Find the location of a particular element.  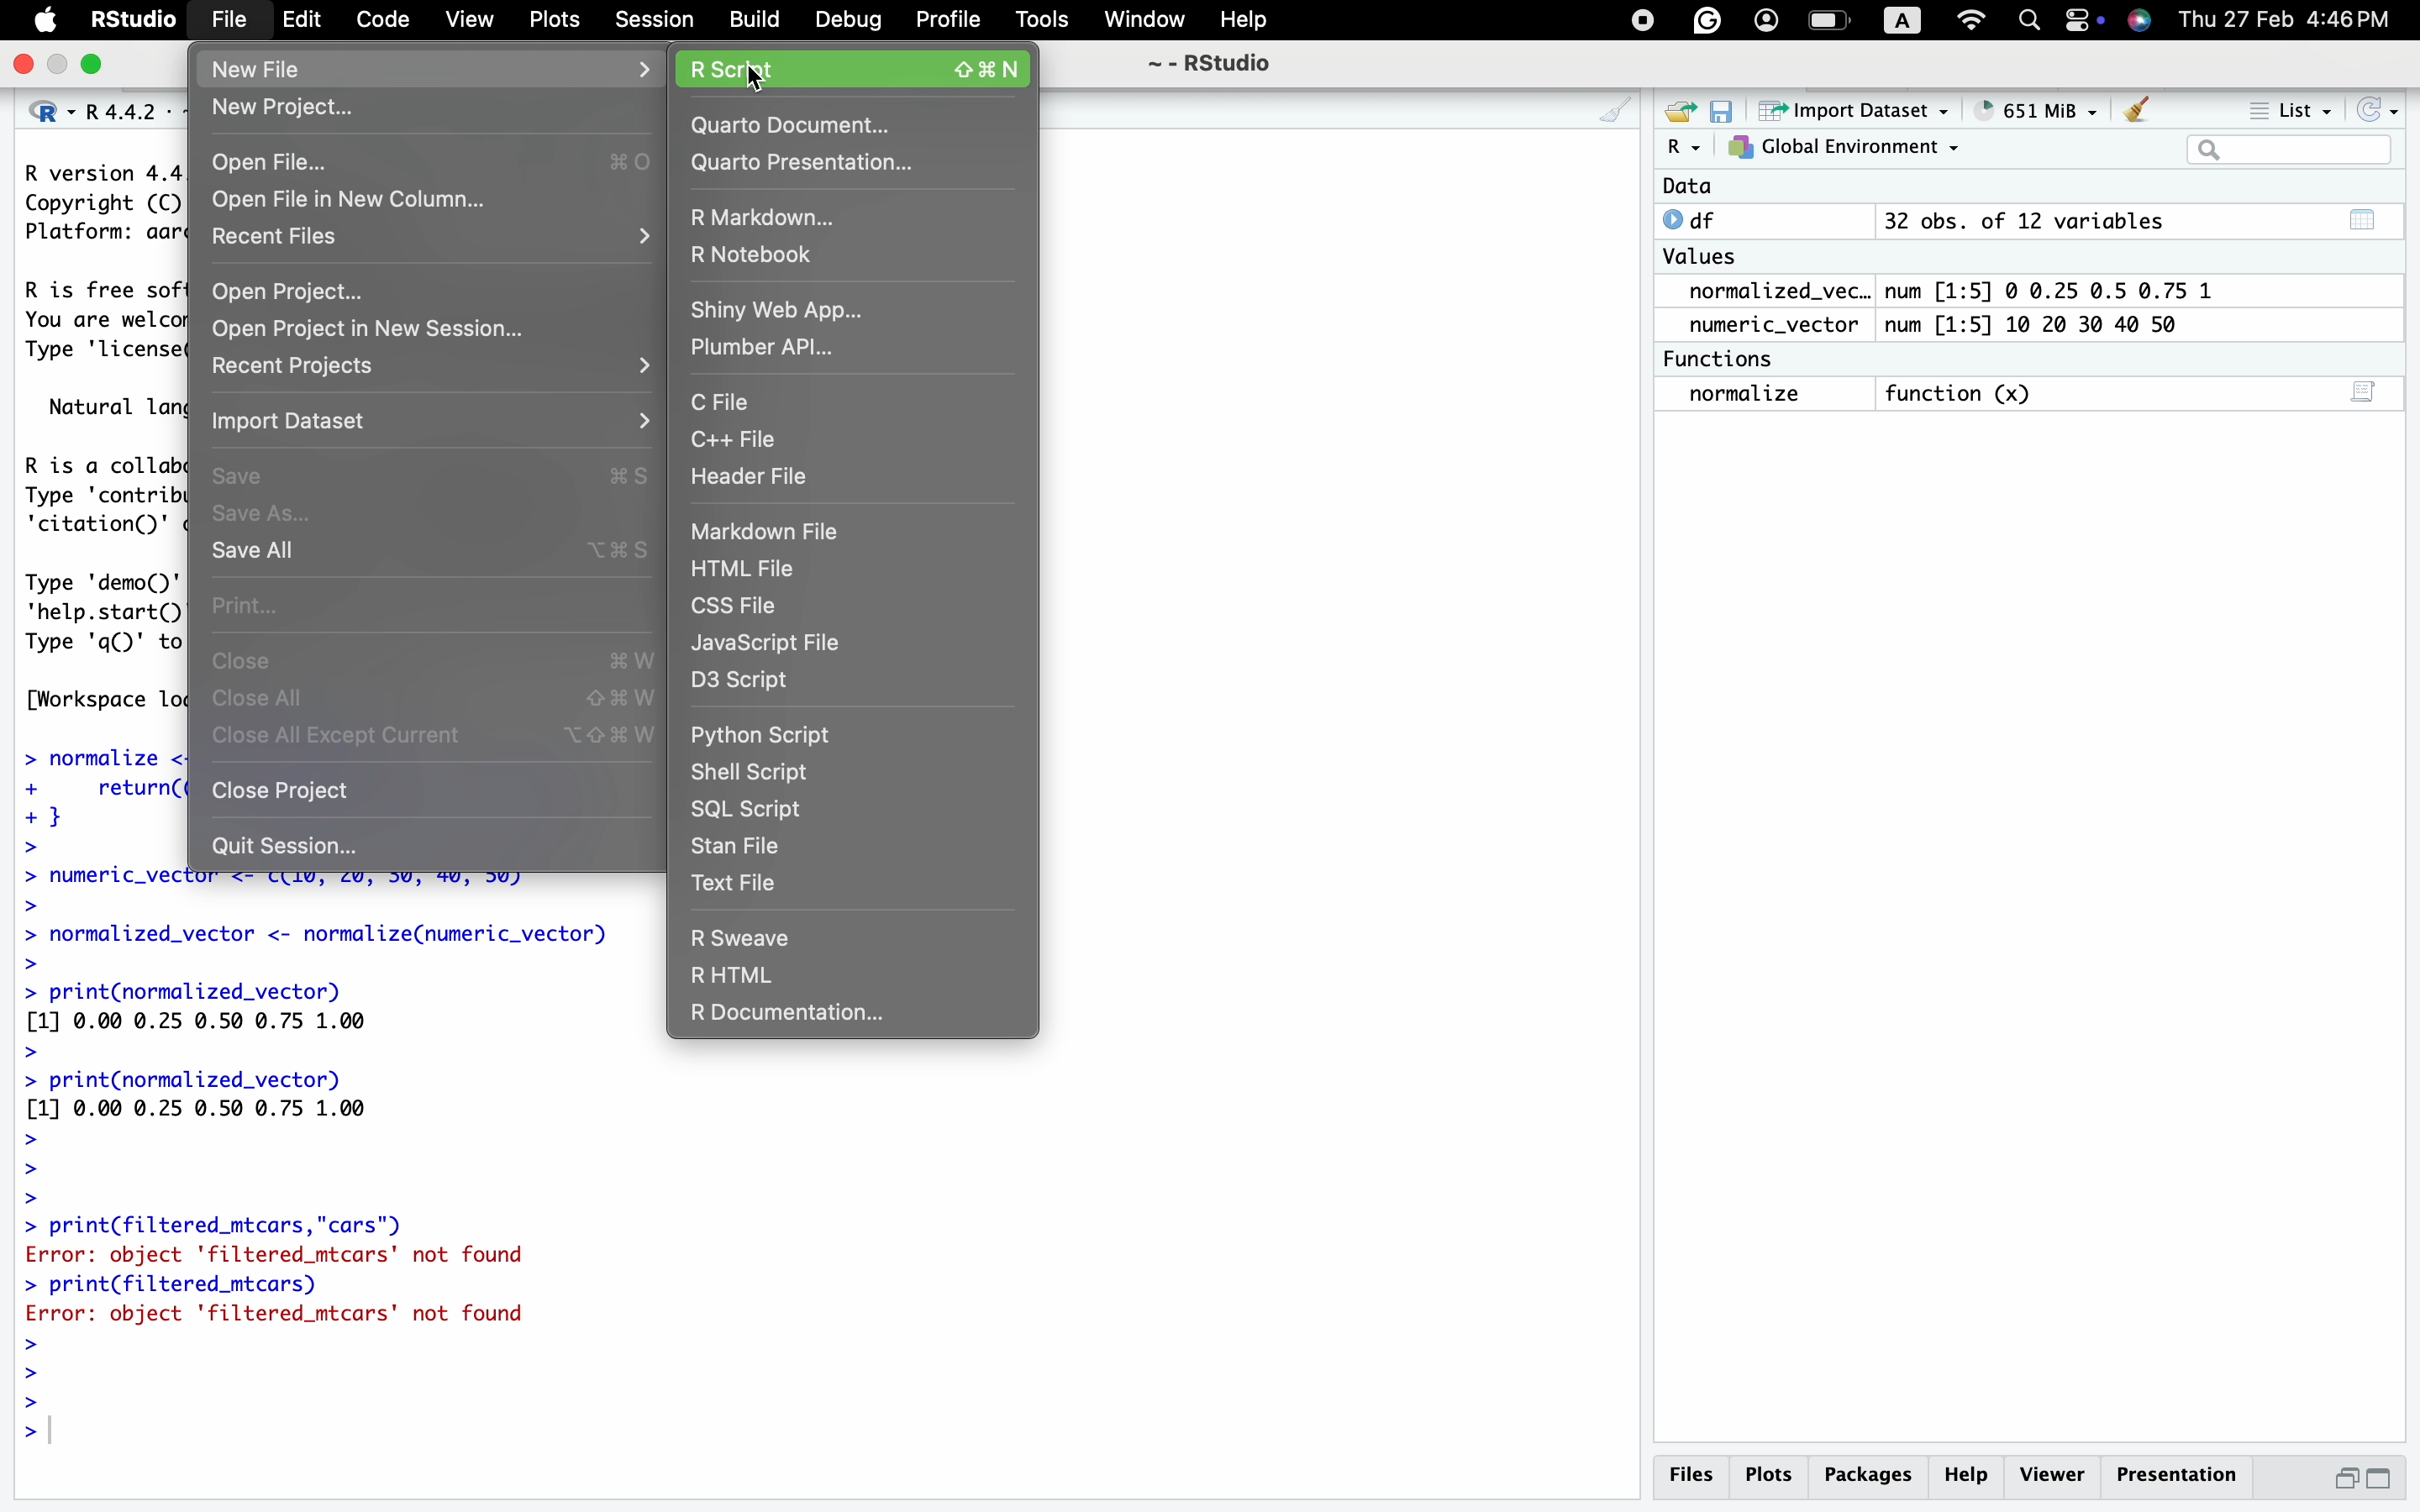

Packages is located at coordinates (1870, 1476).